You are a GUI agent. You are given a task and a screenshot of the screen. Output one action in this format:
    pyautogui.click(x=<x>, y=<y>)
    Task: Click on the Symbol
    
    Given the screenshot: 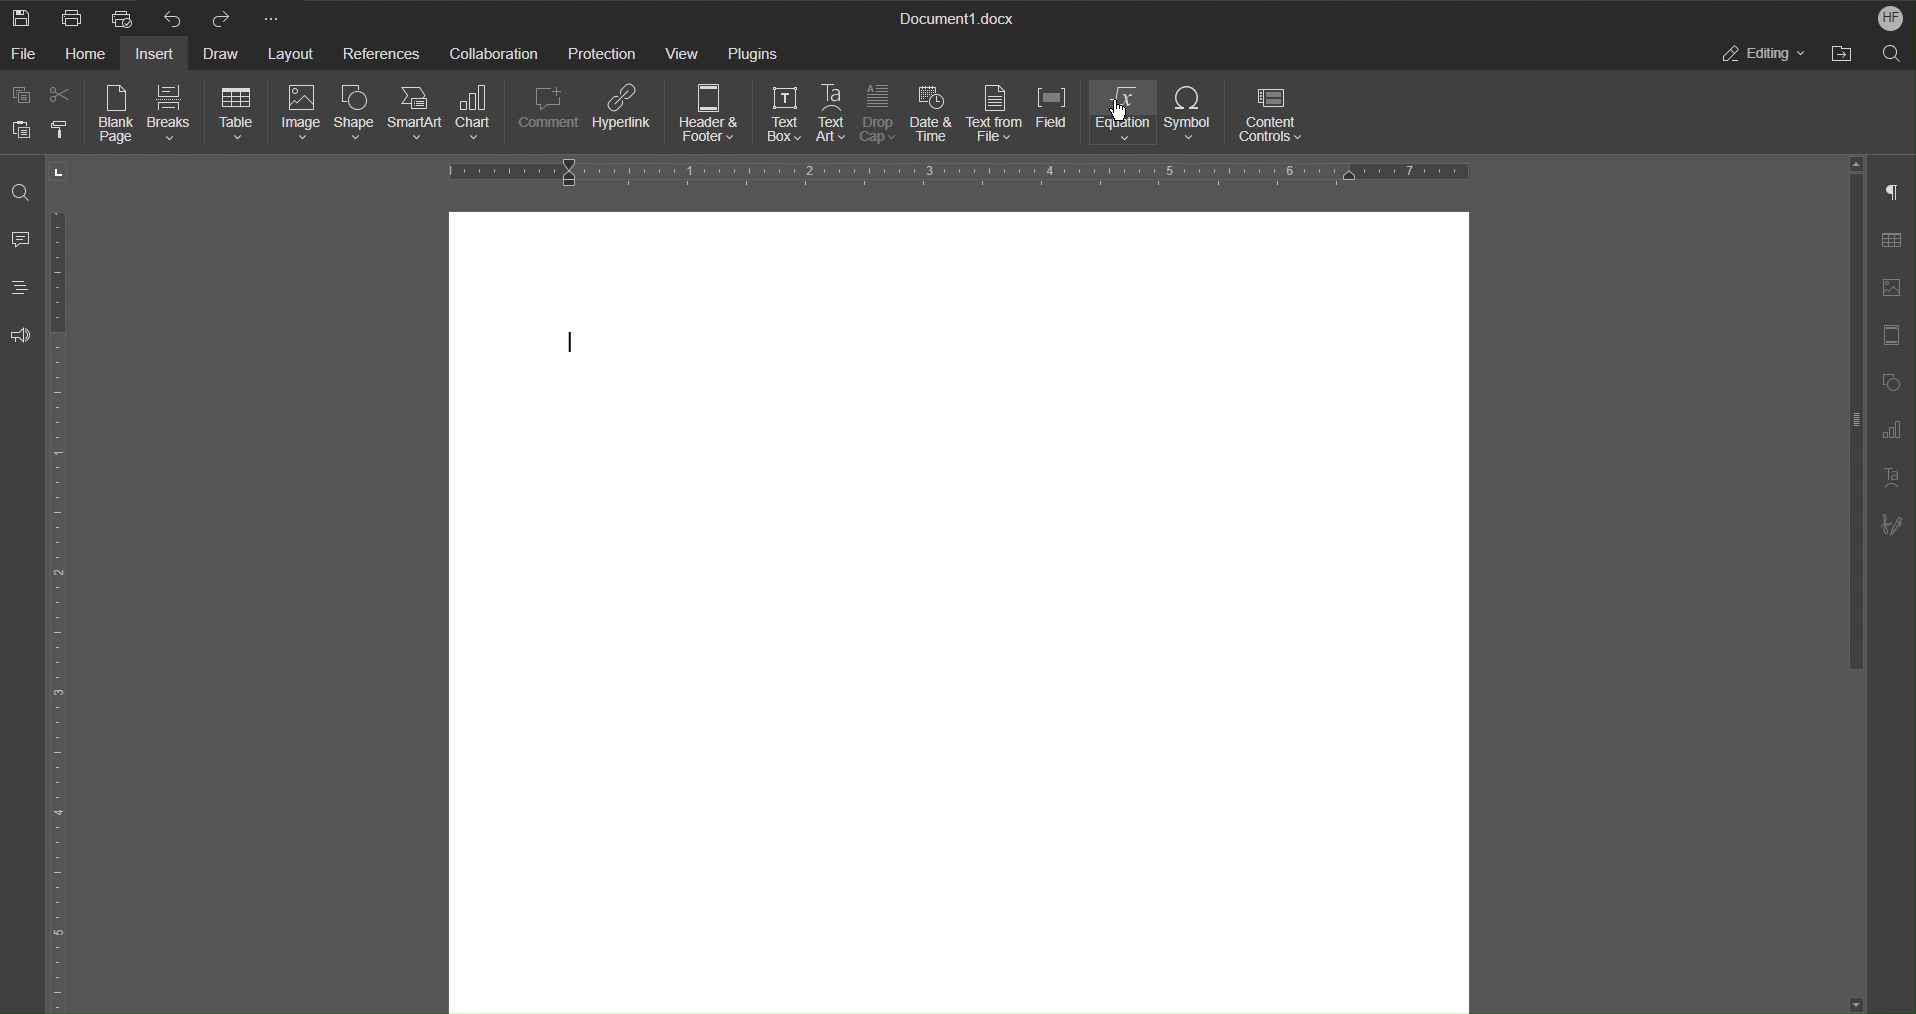 What is the action you would take?
    pyautogui.click(x=1190, y=114)
    